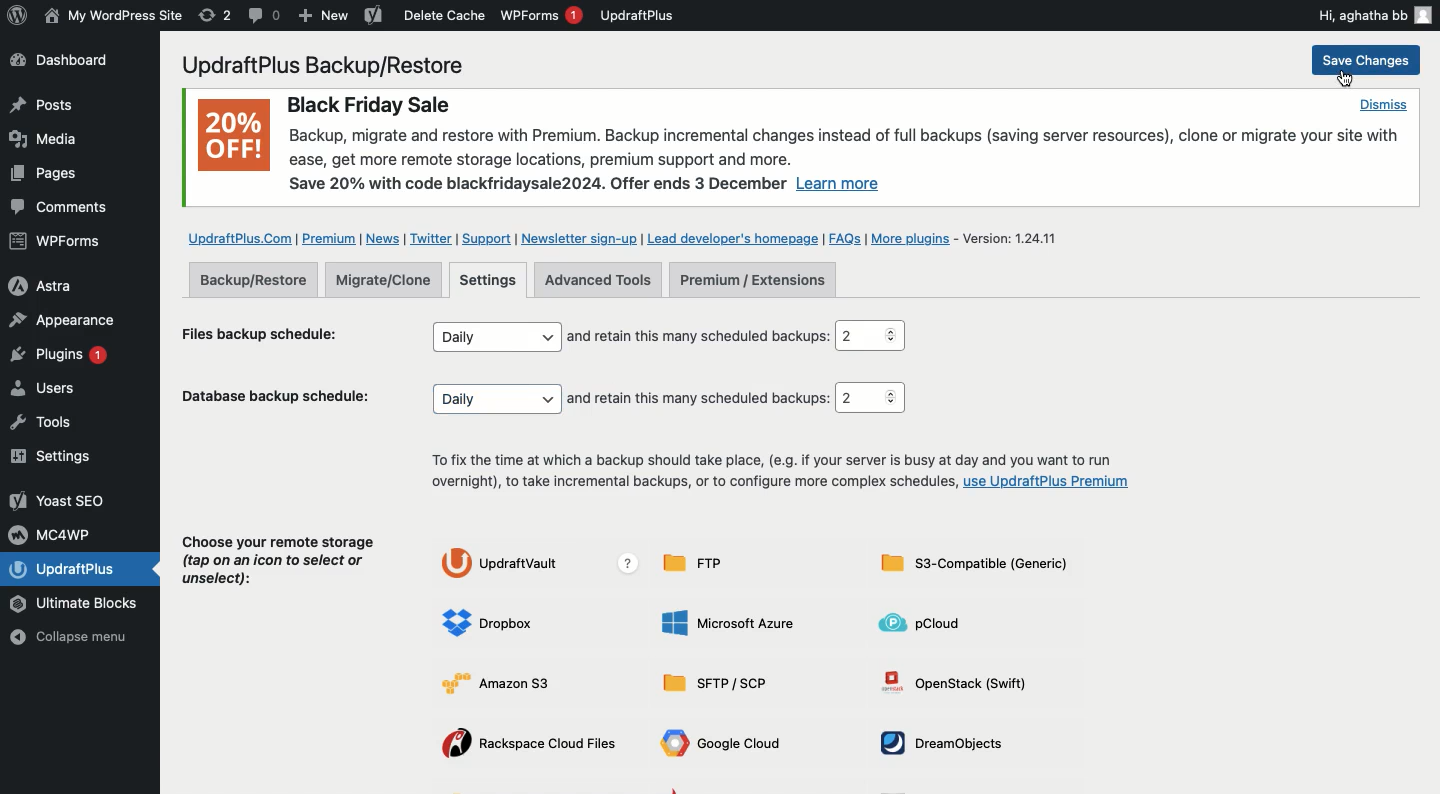  What do you see at coordinates (534, 745) in the screenshot?
I see `Rackspace cloud files` at bounding box center [534, 745].